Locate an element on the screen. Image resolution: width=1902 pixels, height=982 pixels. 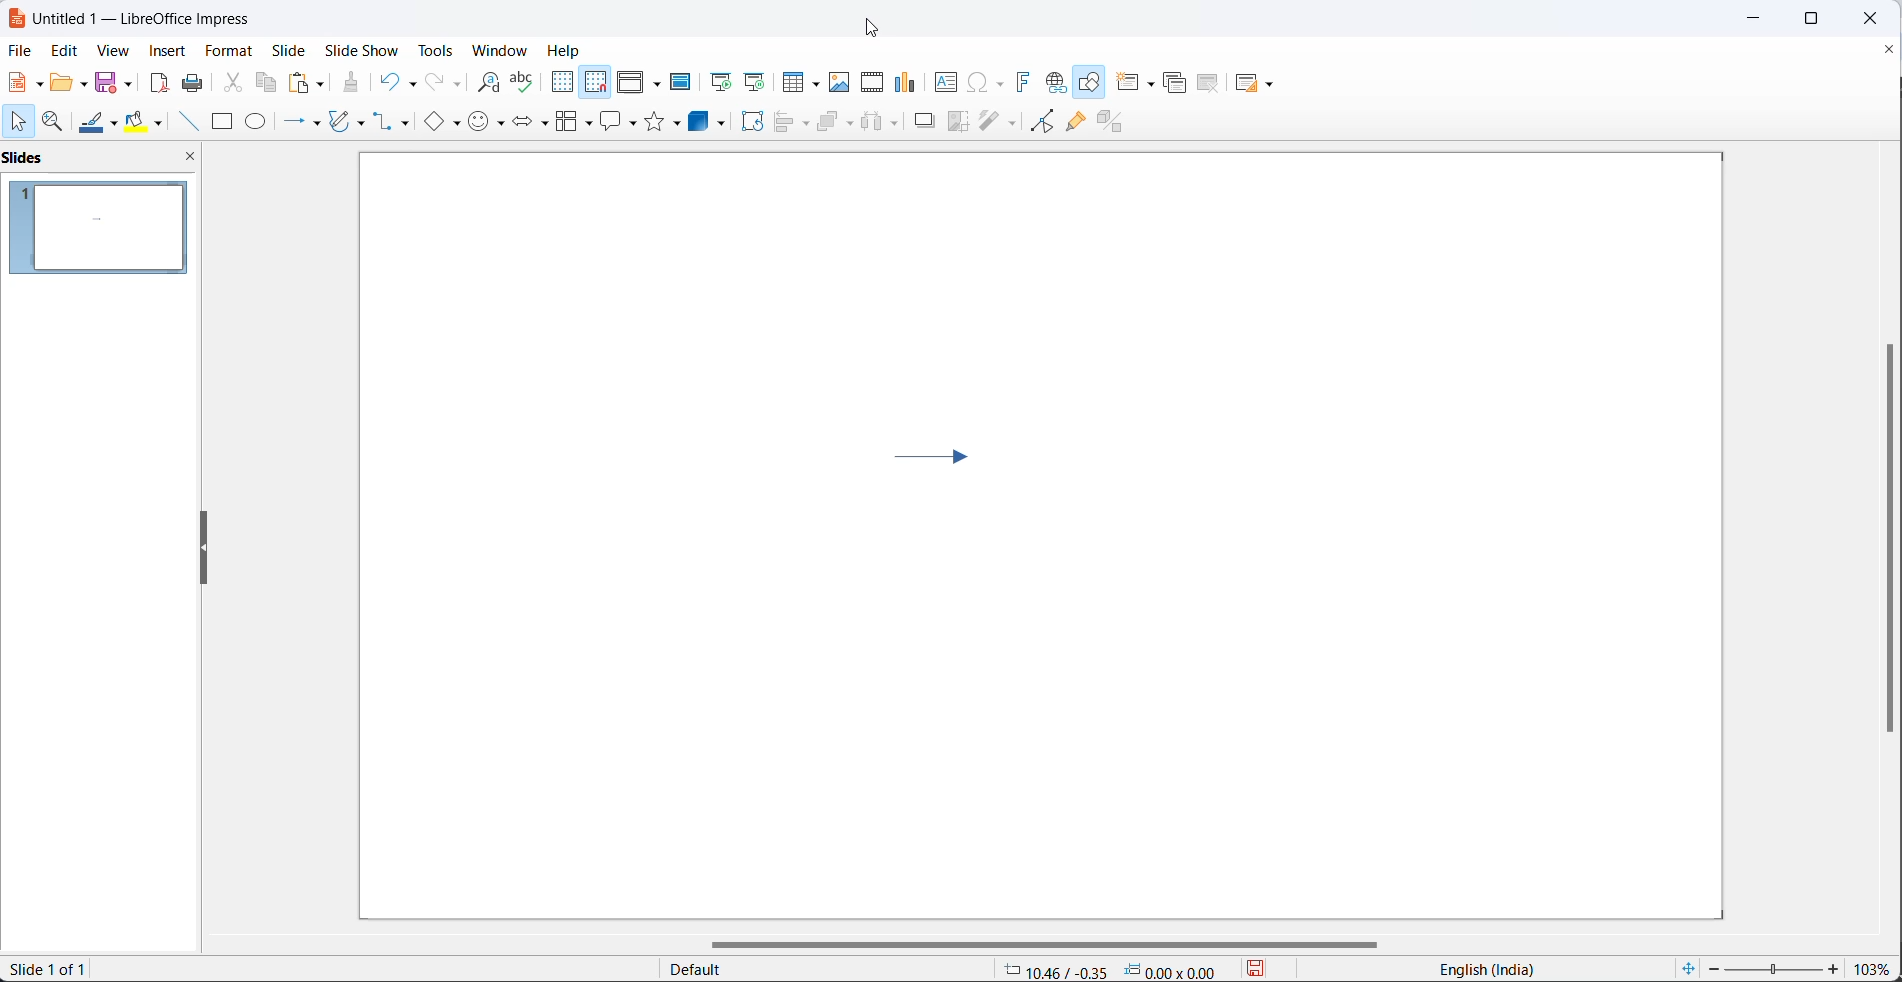
arrow pointing towards right is located at coordinates (946, 463).